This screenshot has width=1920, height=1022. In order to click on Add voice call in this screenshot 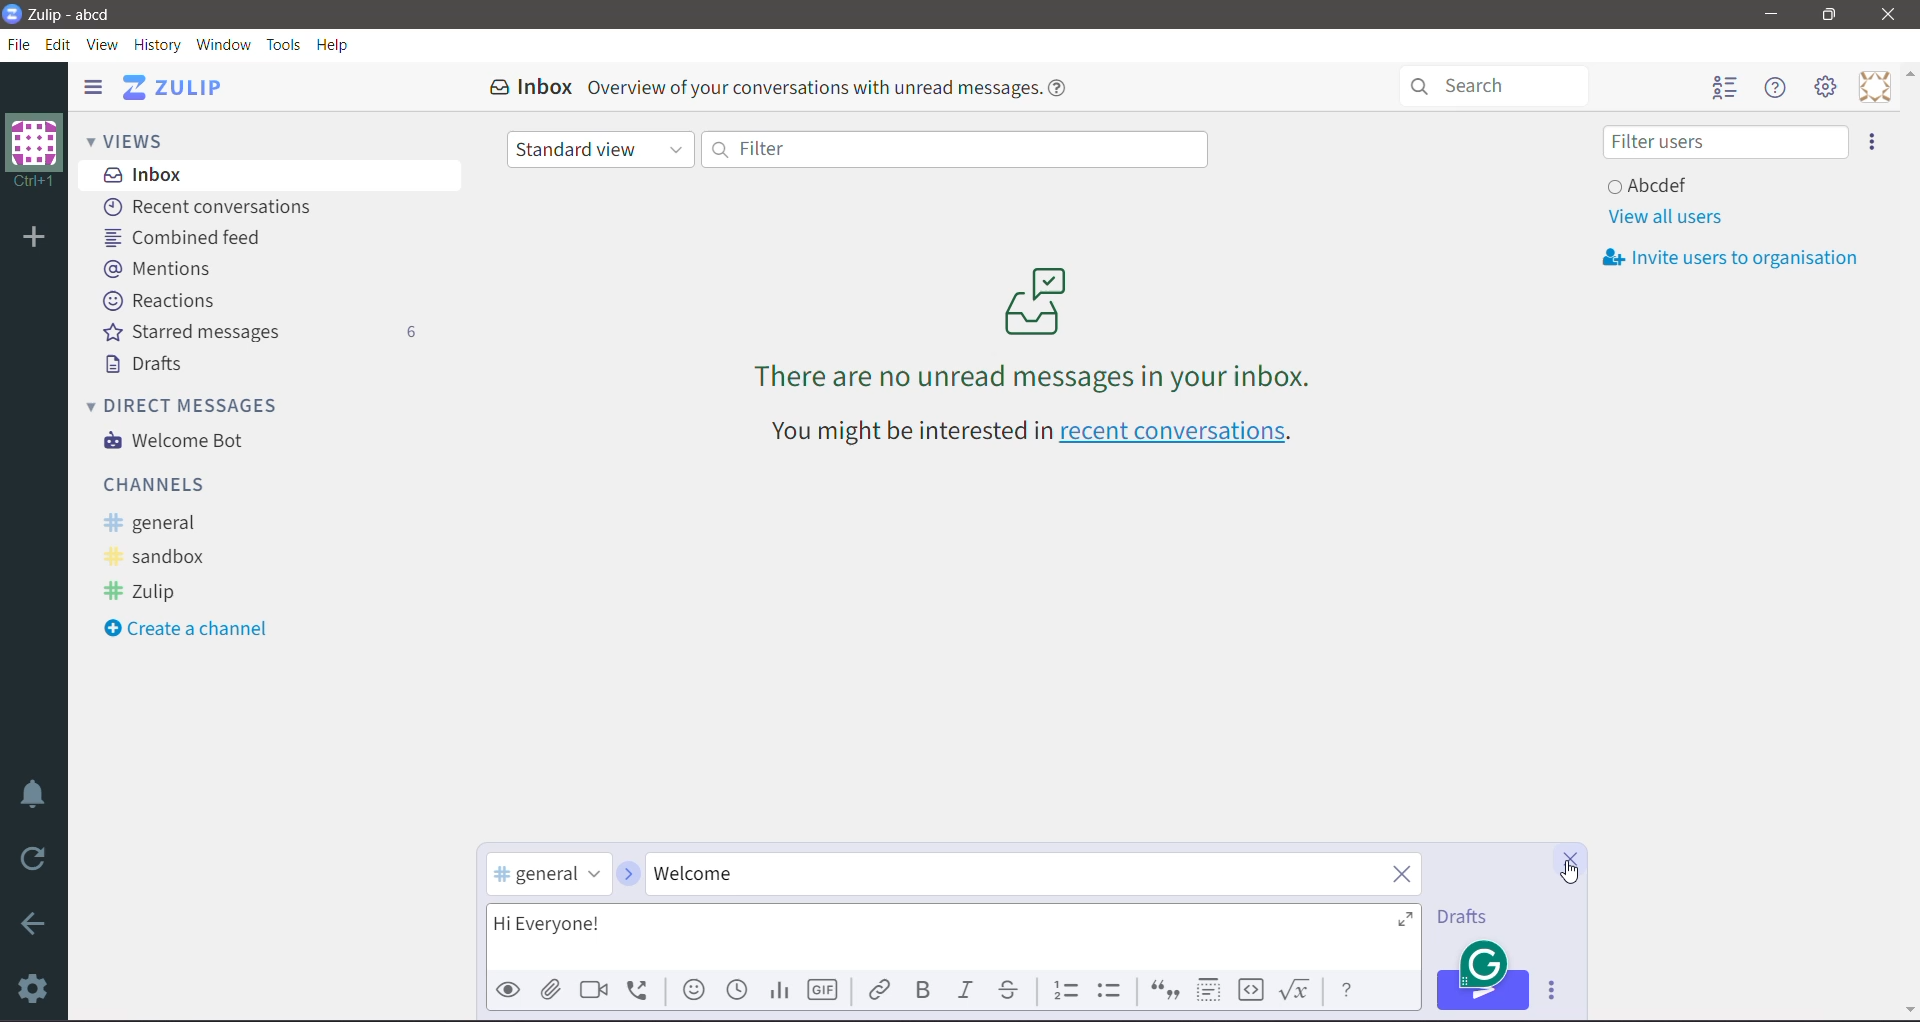, I will do `click(644, 989)`.